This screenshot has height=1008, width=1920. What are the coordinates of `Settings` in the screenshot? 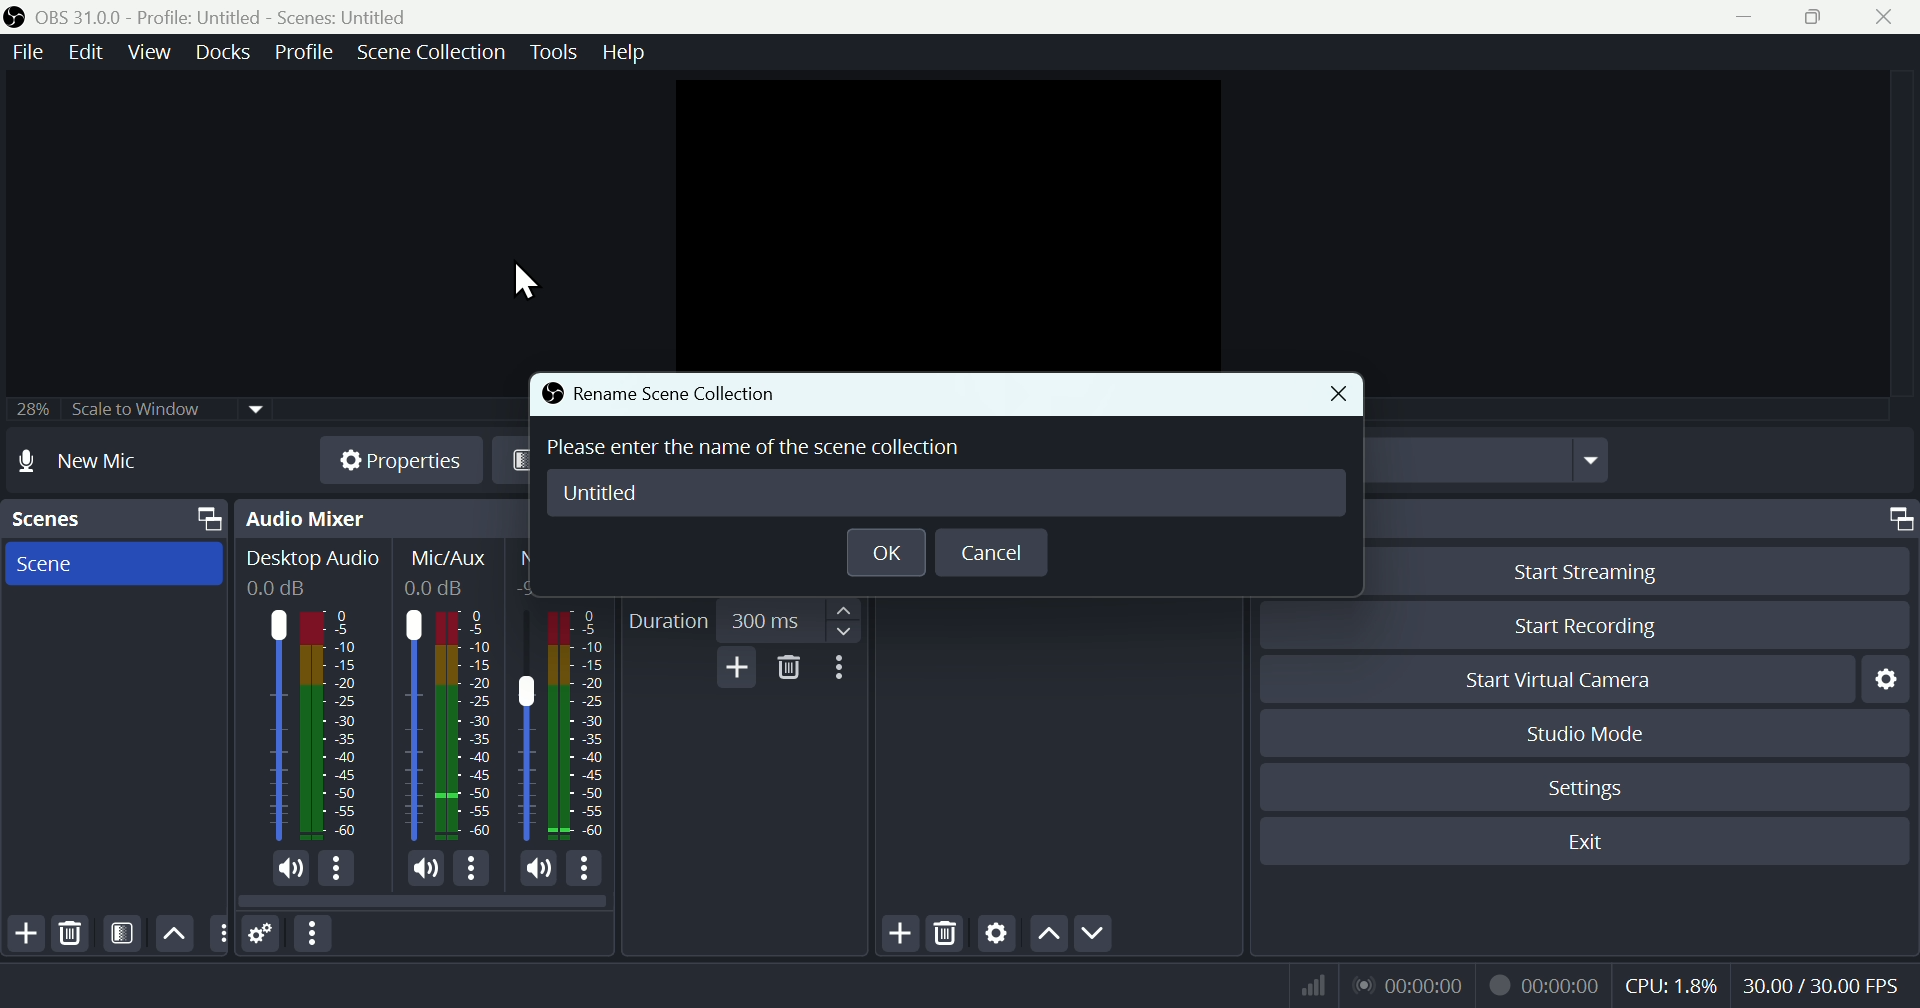 It's located at (267, 932).